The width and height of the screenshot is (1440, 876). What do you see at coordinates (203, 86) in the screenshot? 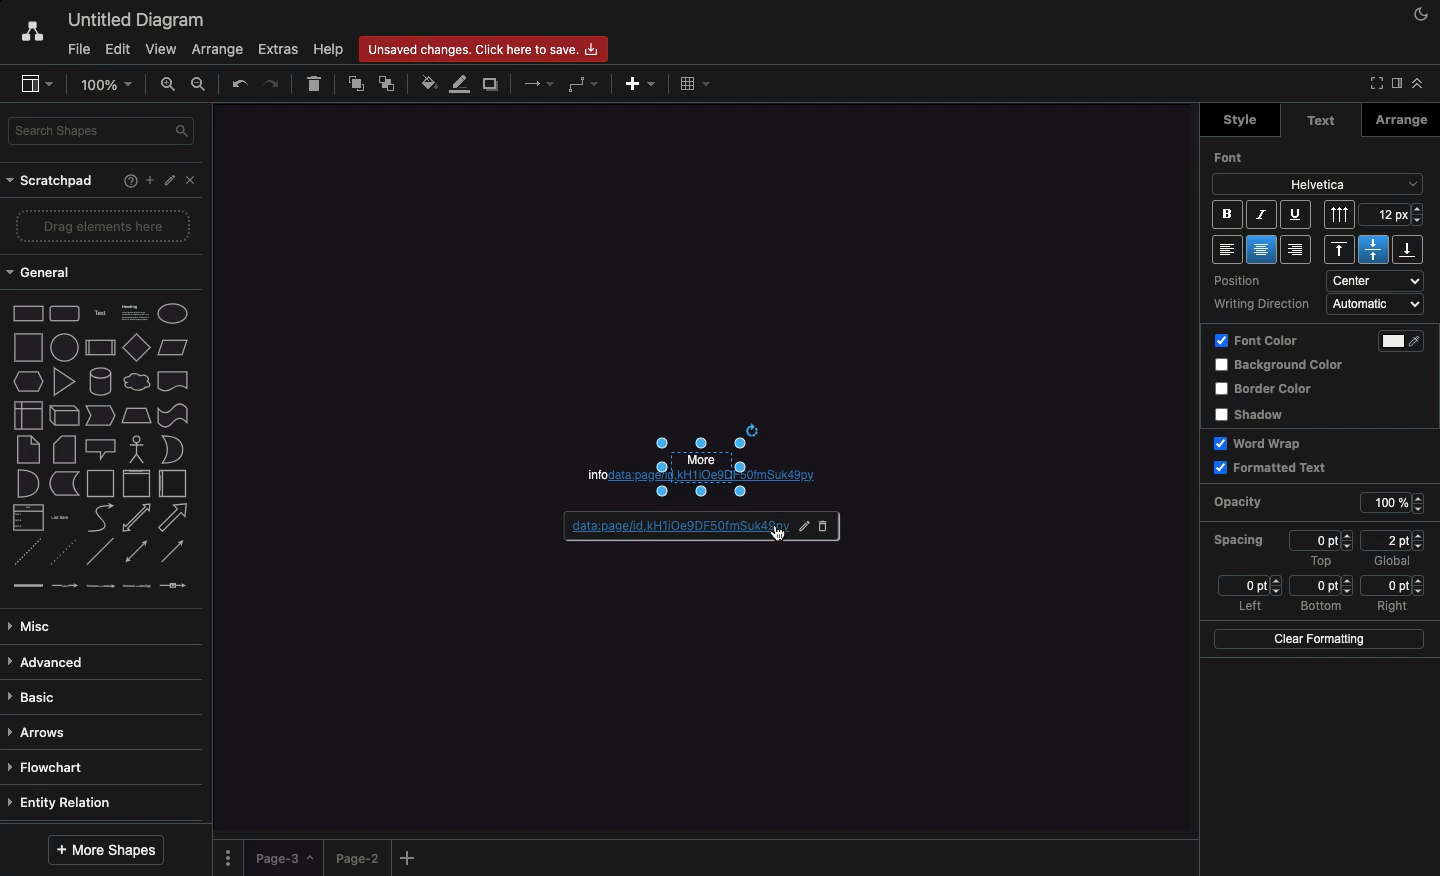
I see `Zoom out` at bounding box center [203, 86].